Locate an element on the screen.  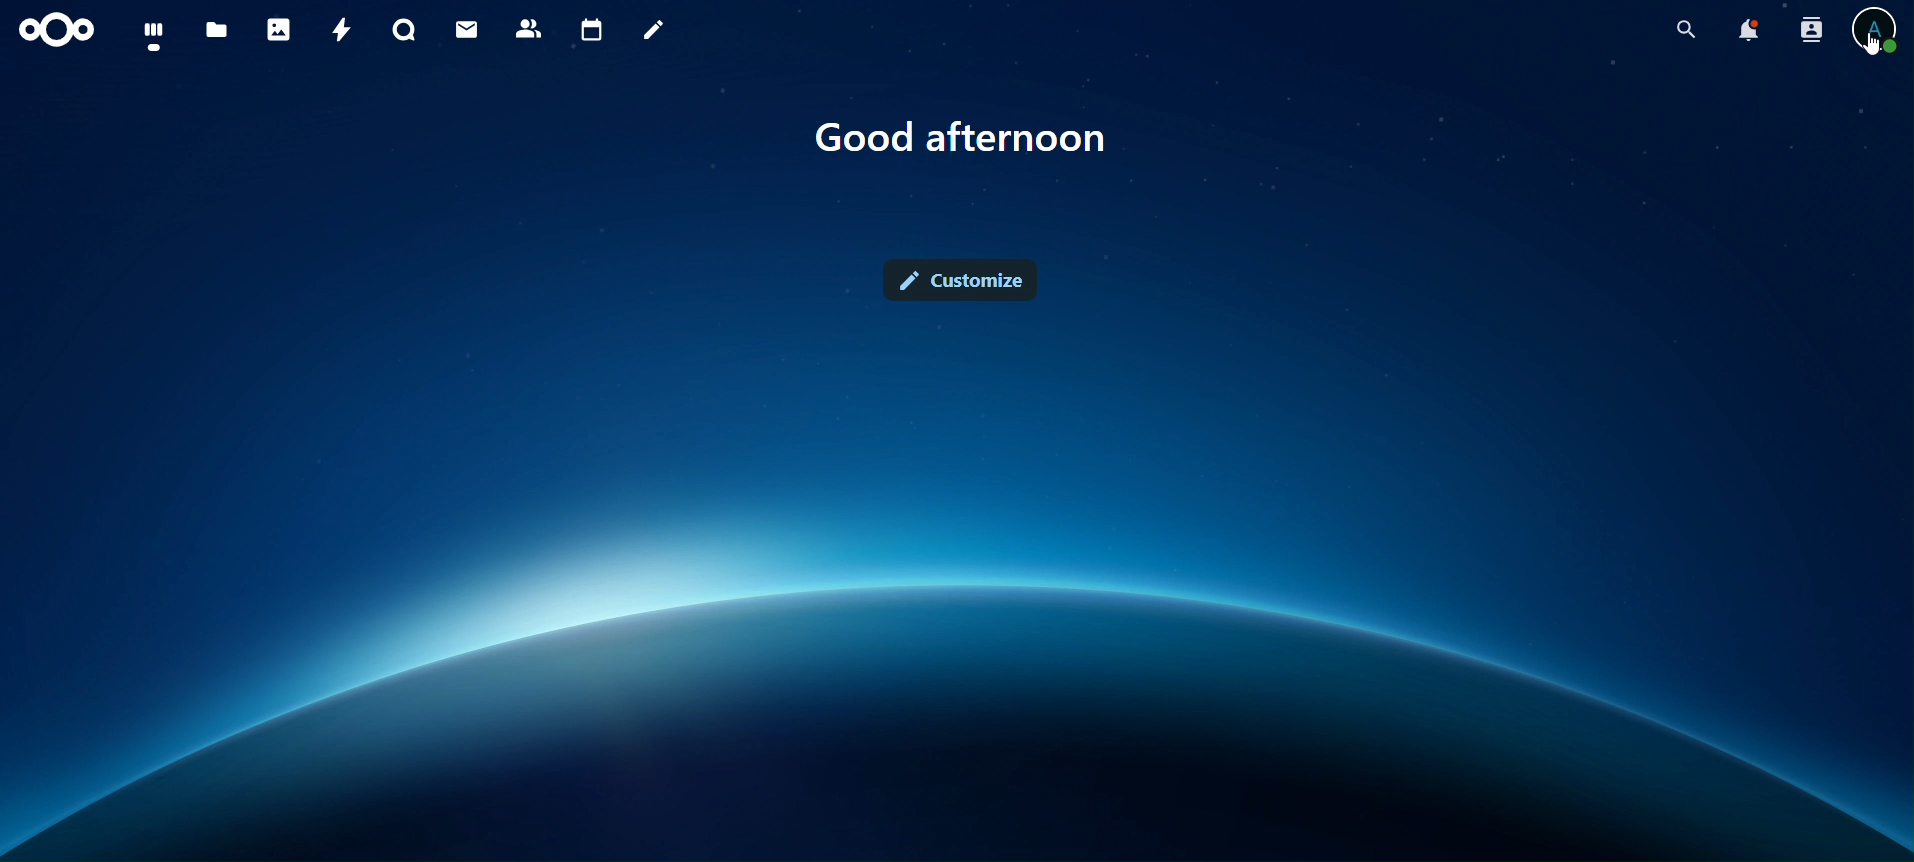
icon is located at coordinates (59, 31).